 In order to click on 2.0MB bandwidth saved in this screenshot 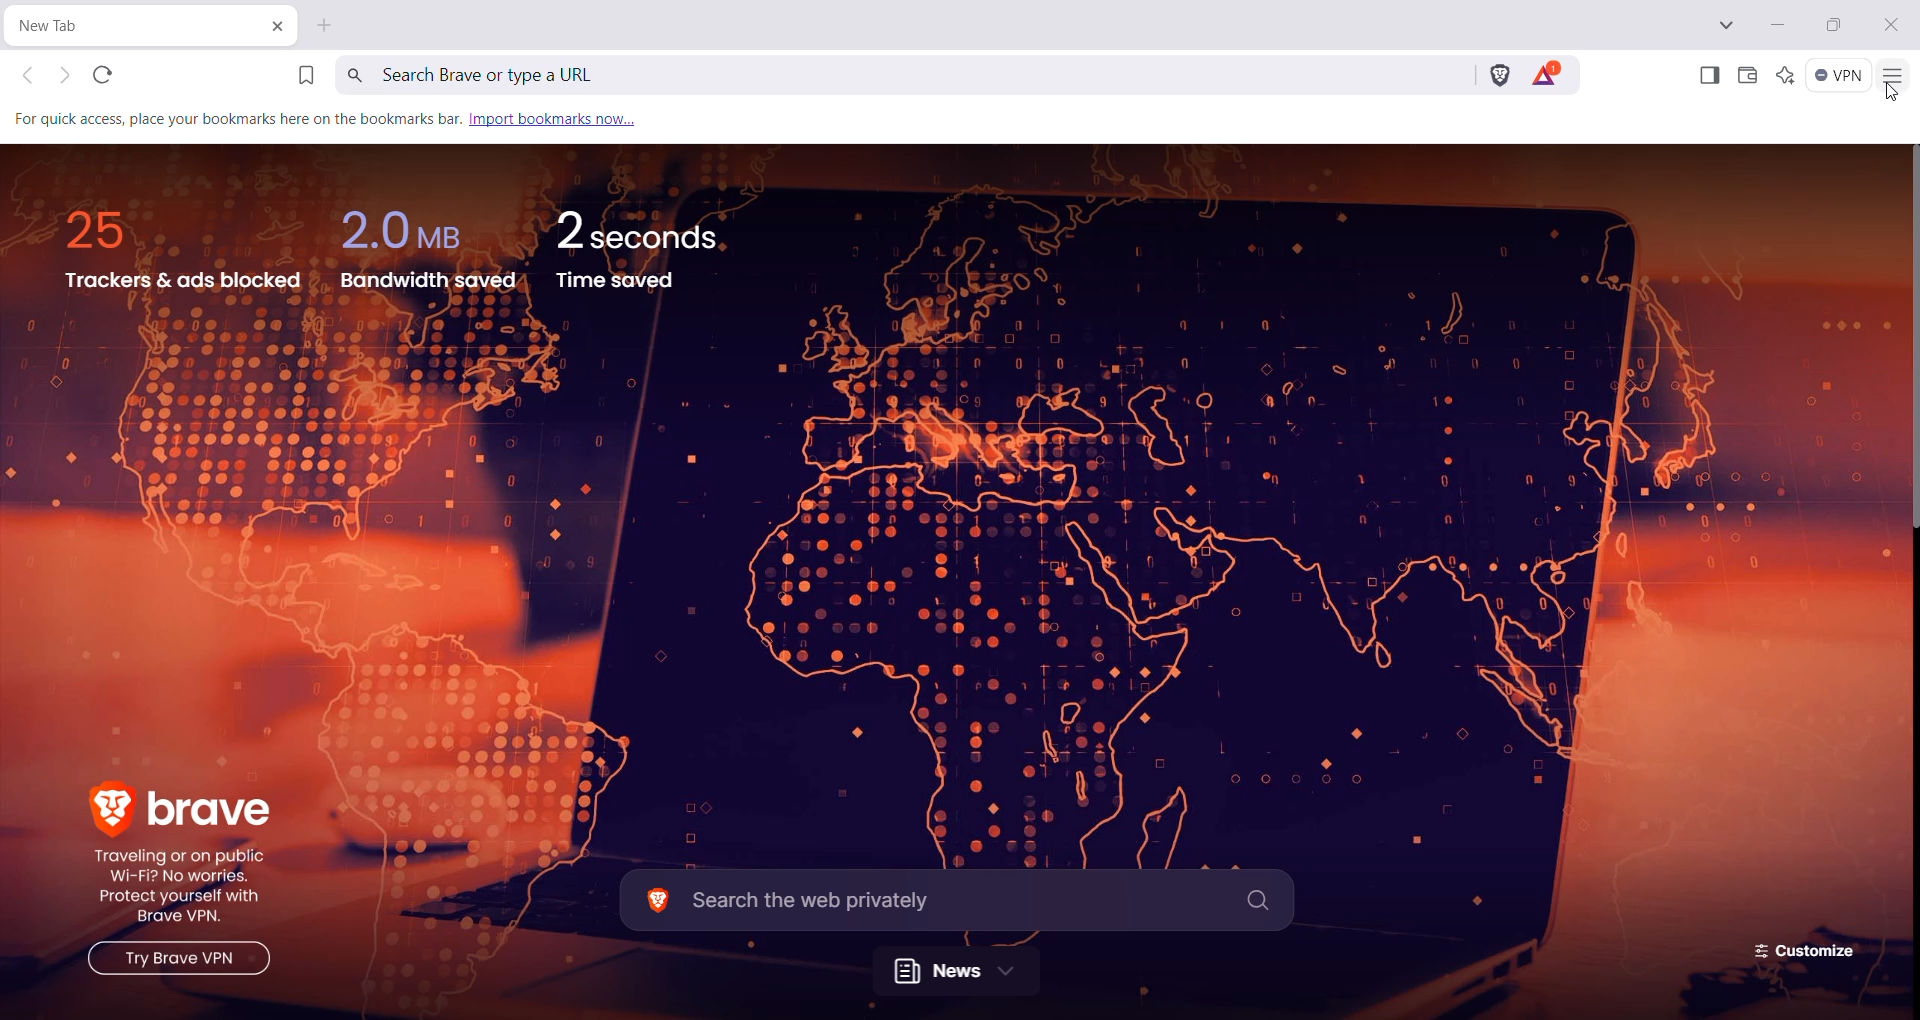, I will do `click(428, 251)`.